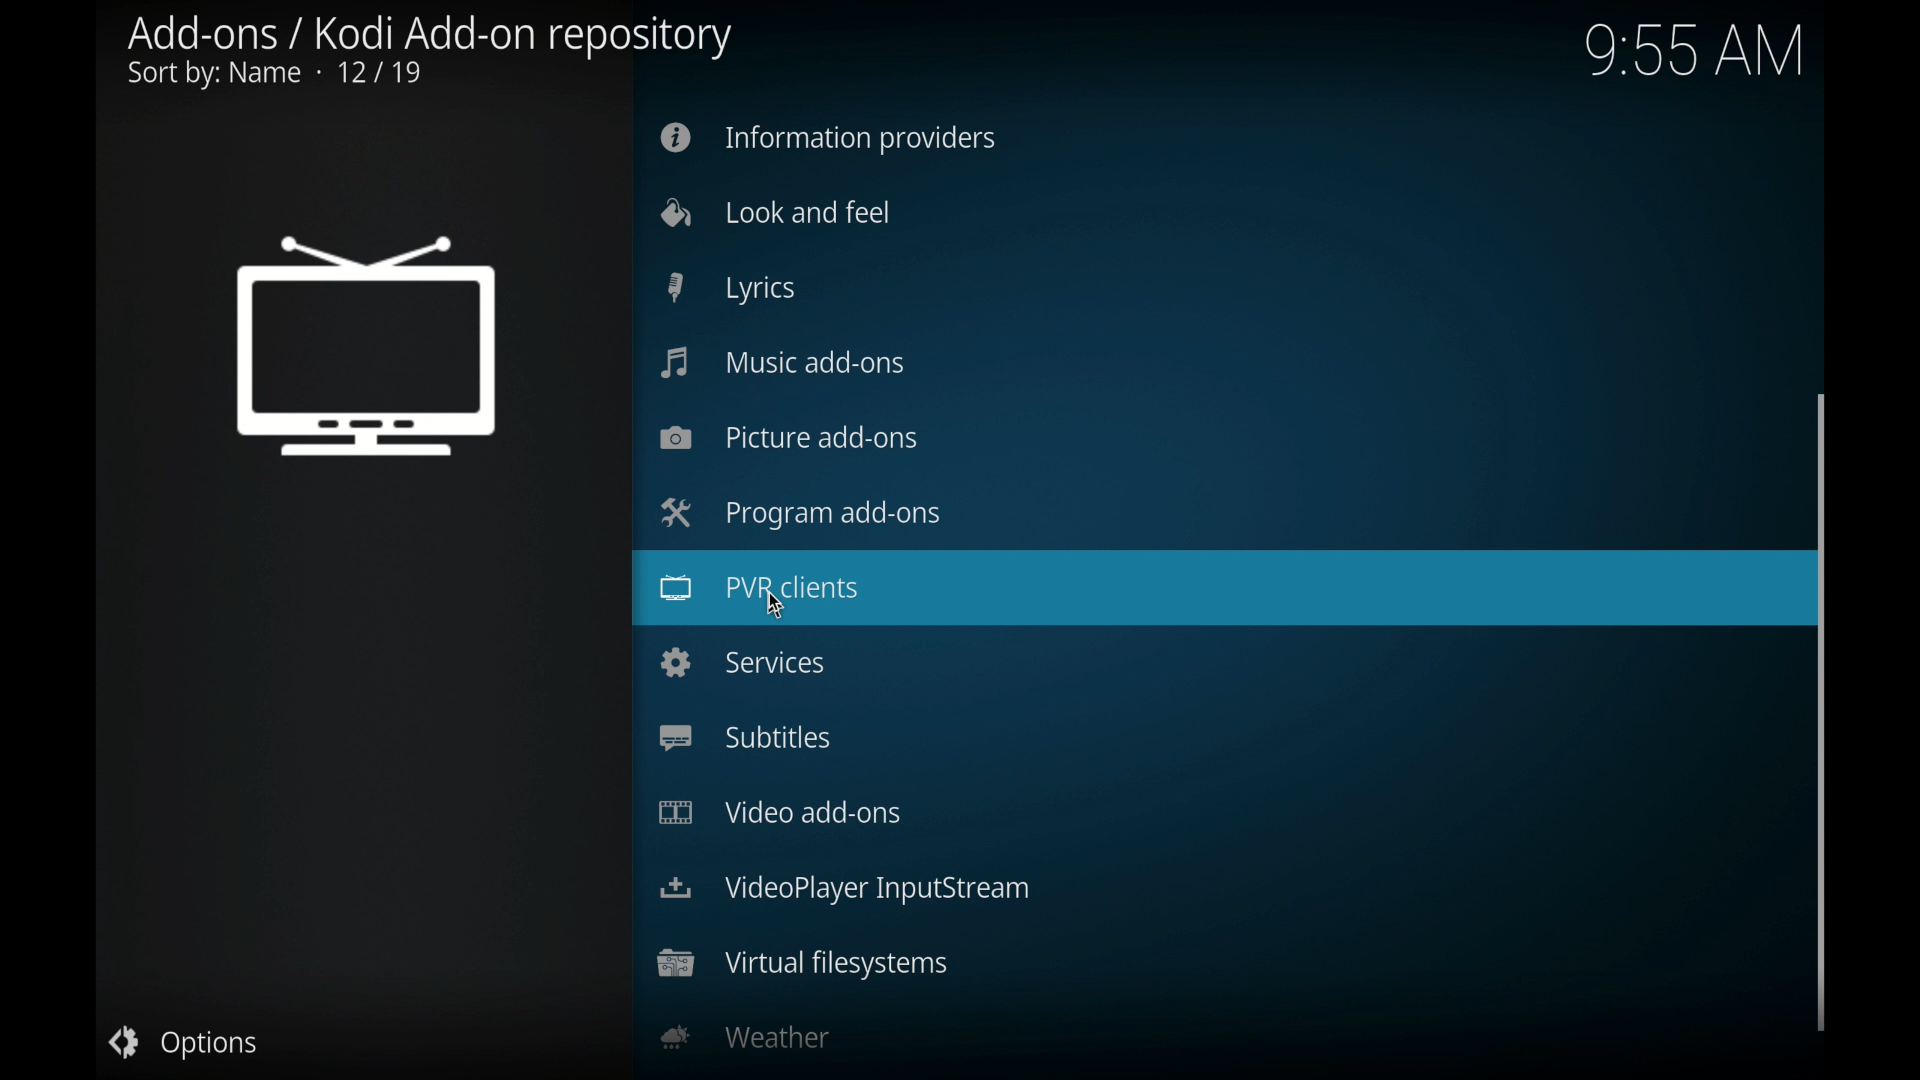 Image resolution: width=1920 pixels, height=1080 pixels. I want to click on virtual filesystems, so click(803, 965).